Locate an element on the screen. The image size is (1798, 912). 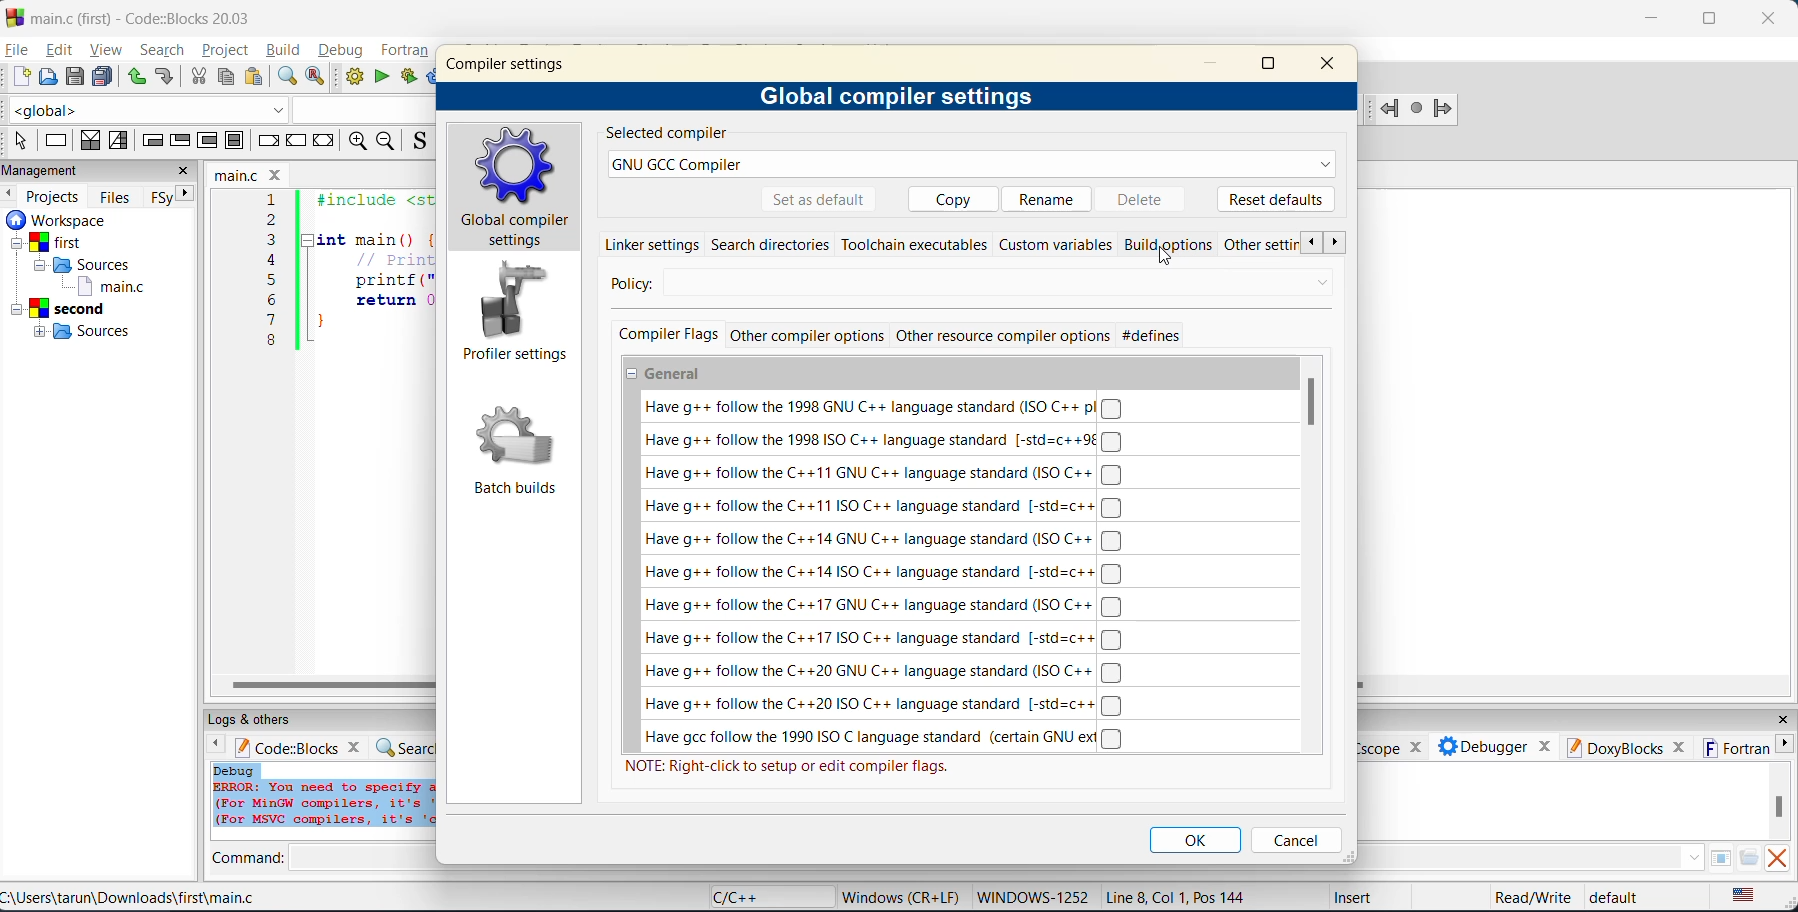
maximize is located at coordinates (1709, 20).